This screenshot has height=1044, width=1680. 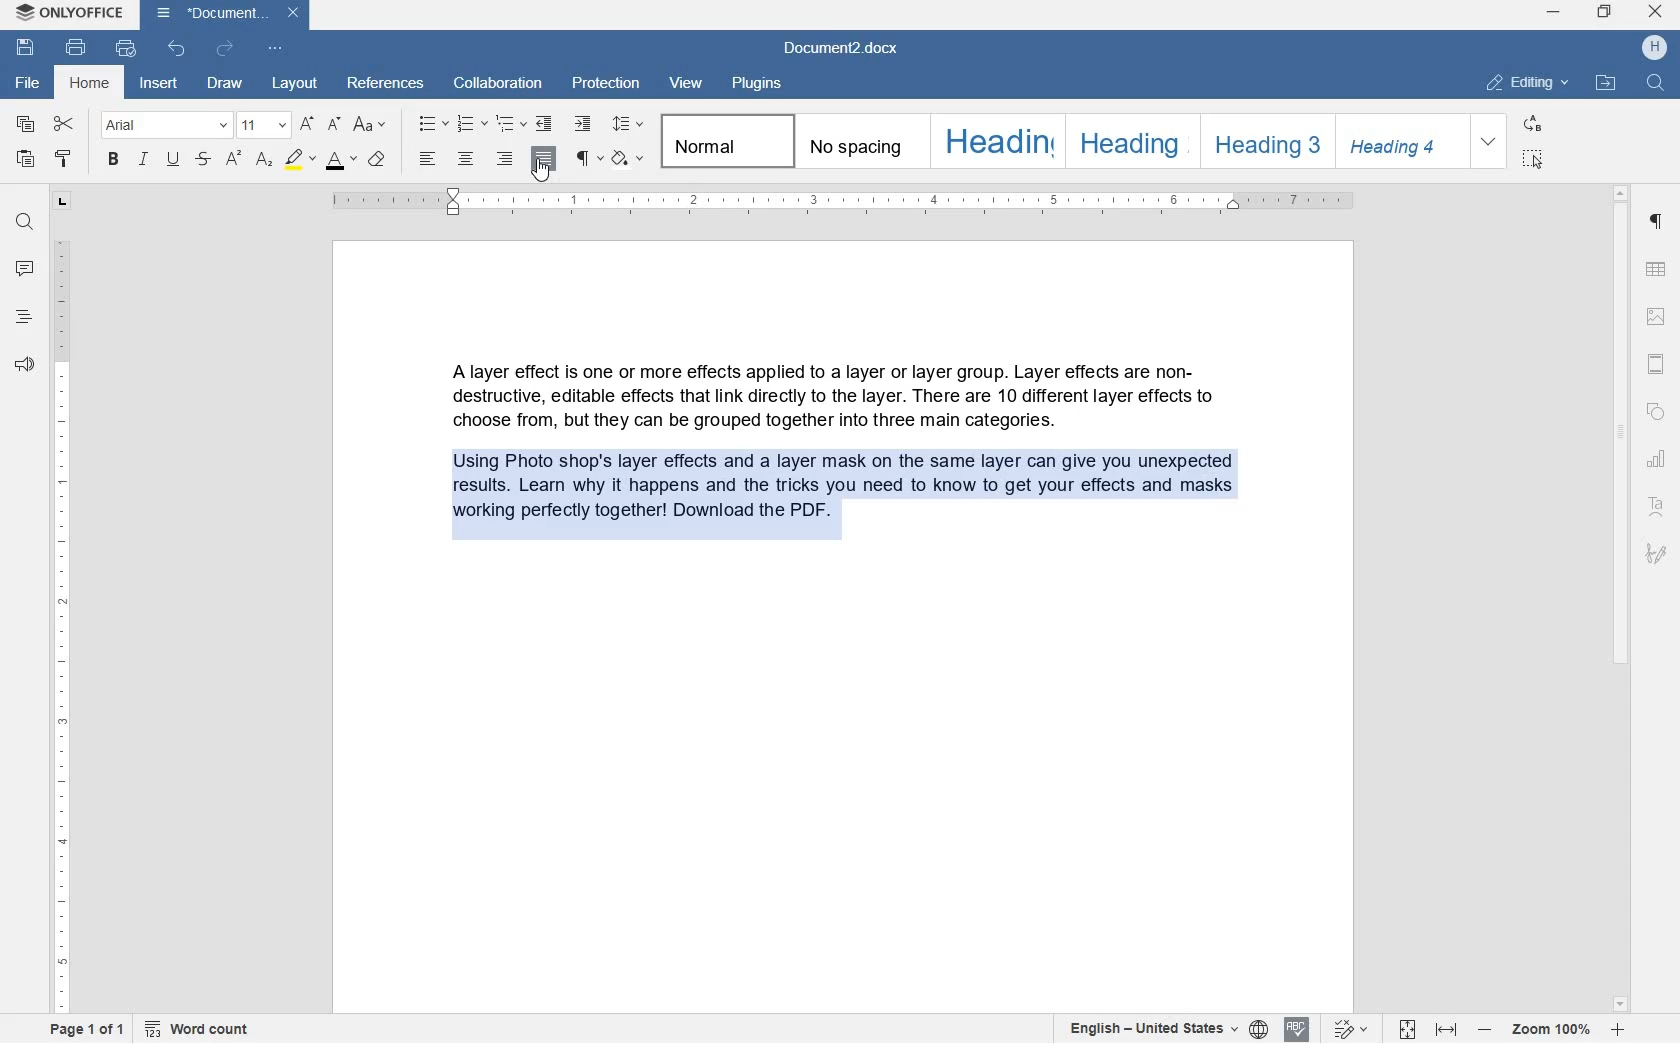 I want to click on RULER, so click(x=59, y=625).